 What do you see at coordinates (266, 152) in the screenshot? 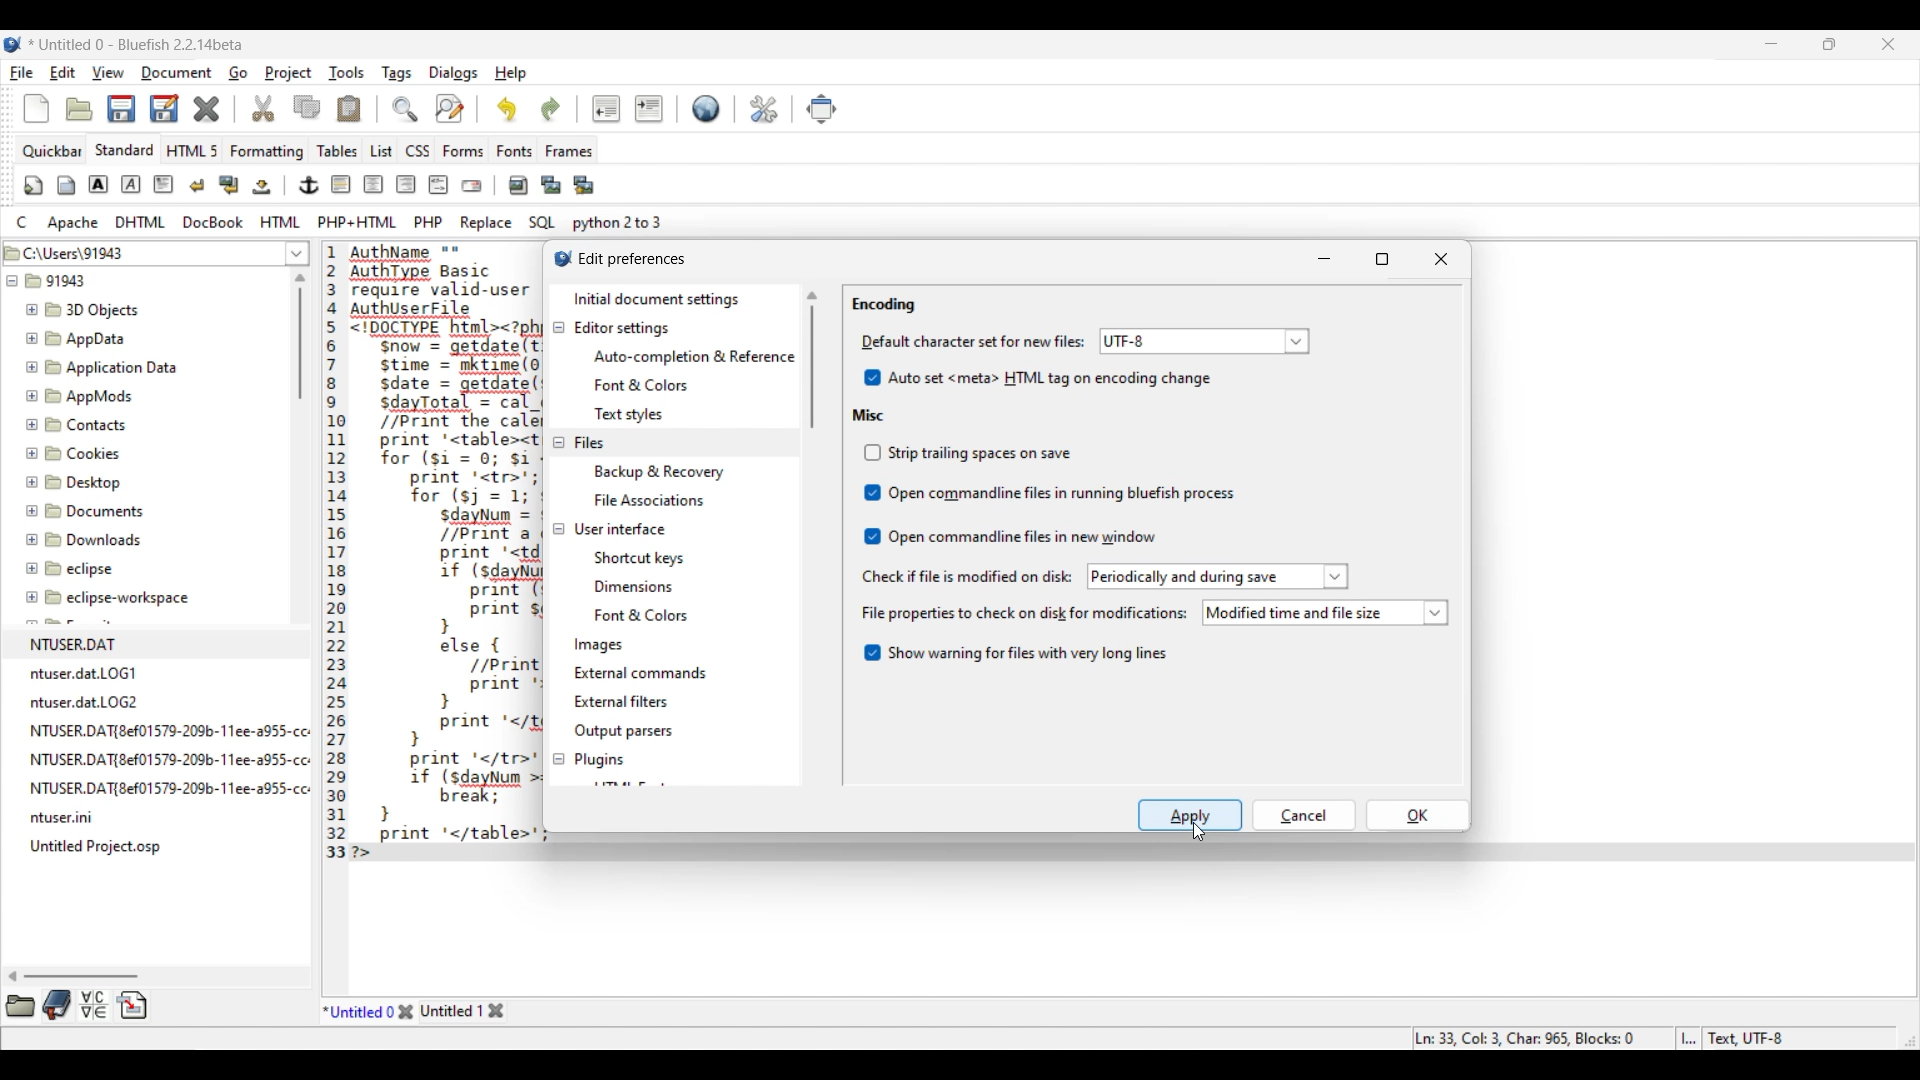
I see `Formatting menu` at bounding box center [266, 152].